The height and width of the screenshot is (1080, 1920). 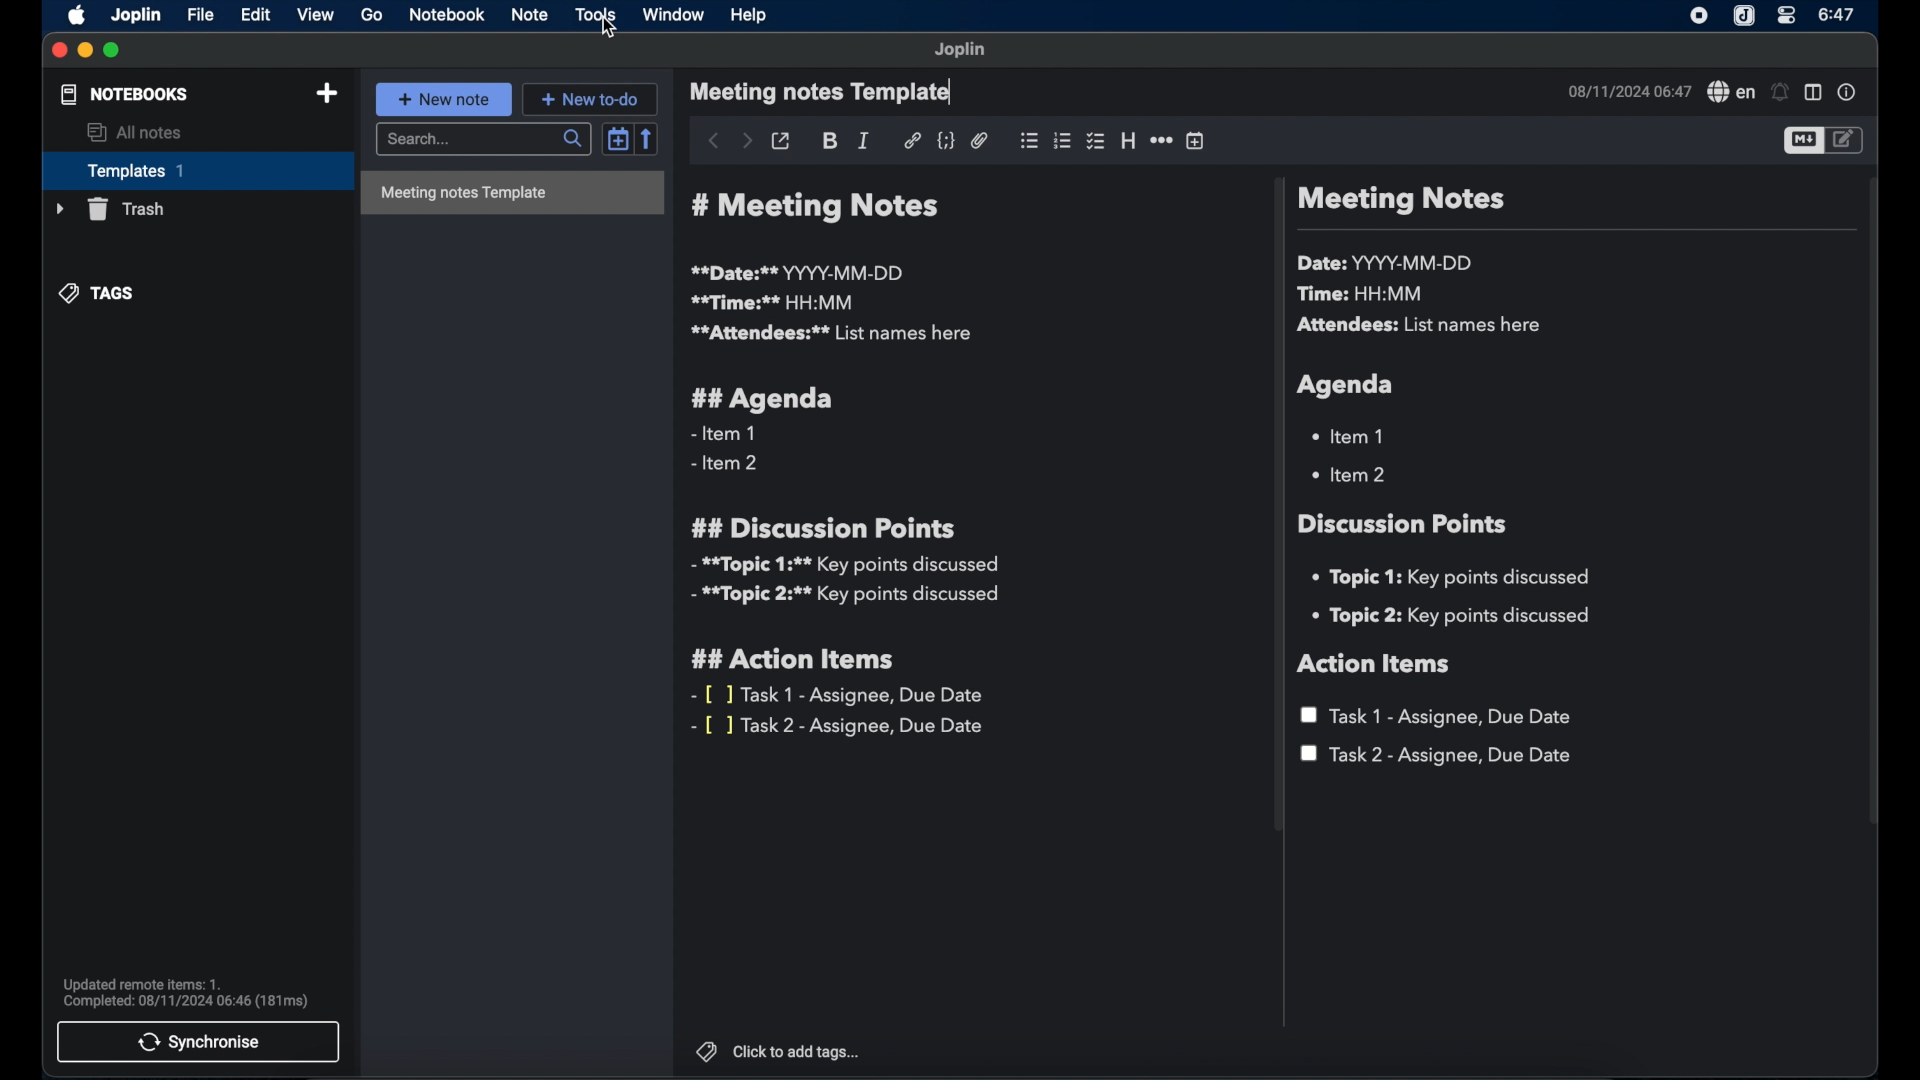 I want to click on scroll bar, so click(x=1874, y=514).